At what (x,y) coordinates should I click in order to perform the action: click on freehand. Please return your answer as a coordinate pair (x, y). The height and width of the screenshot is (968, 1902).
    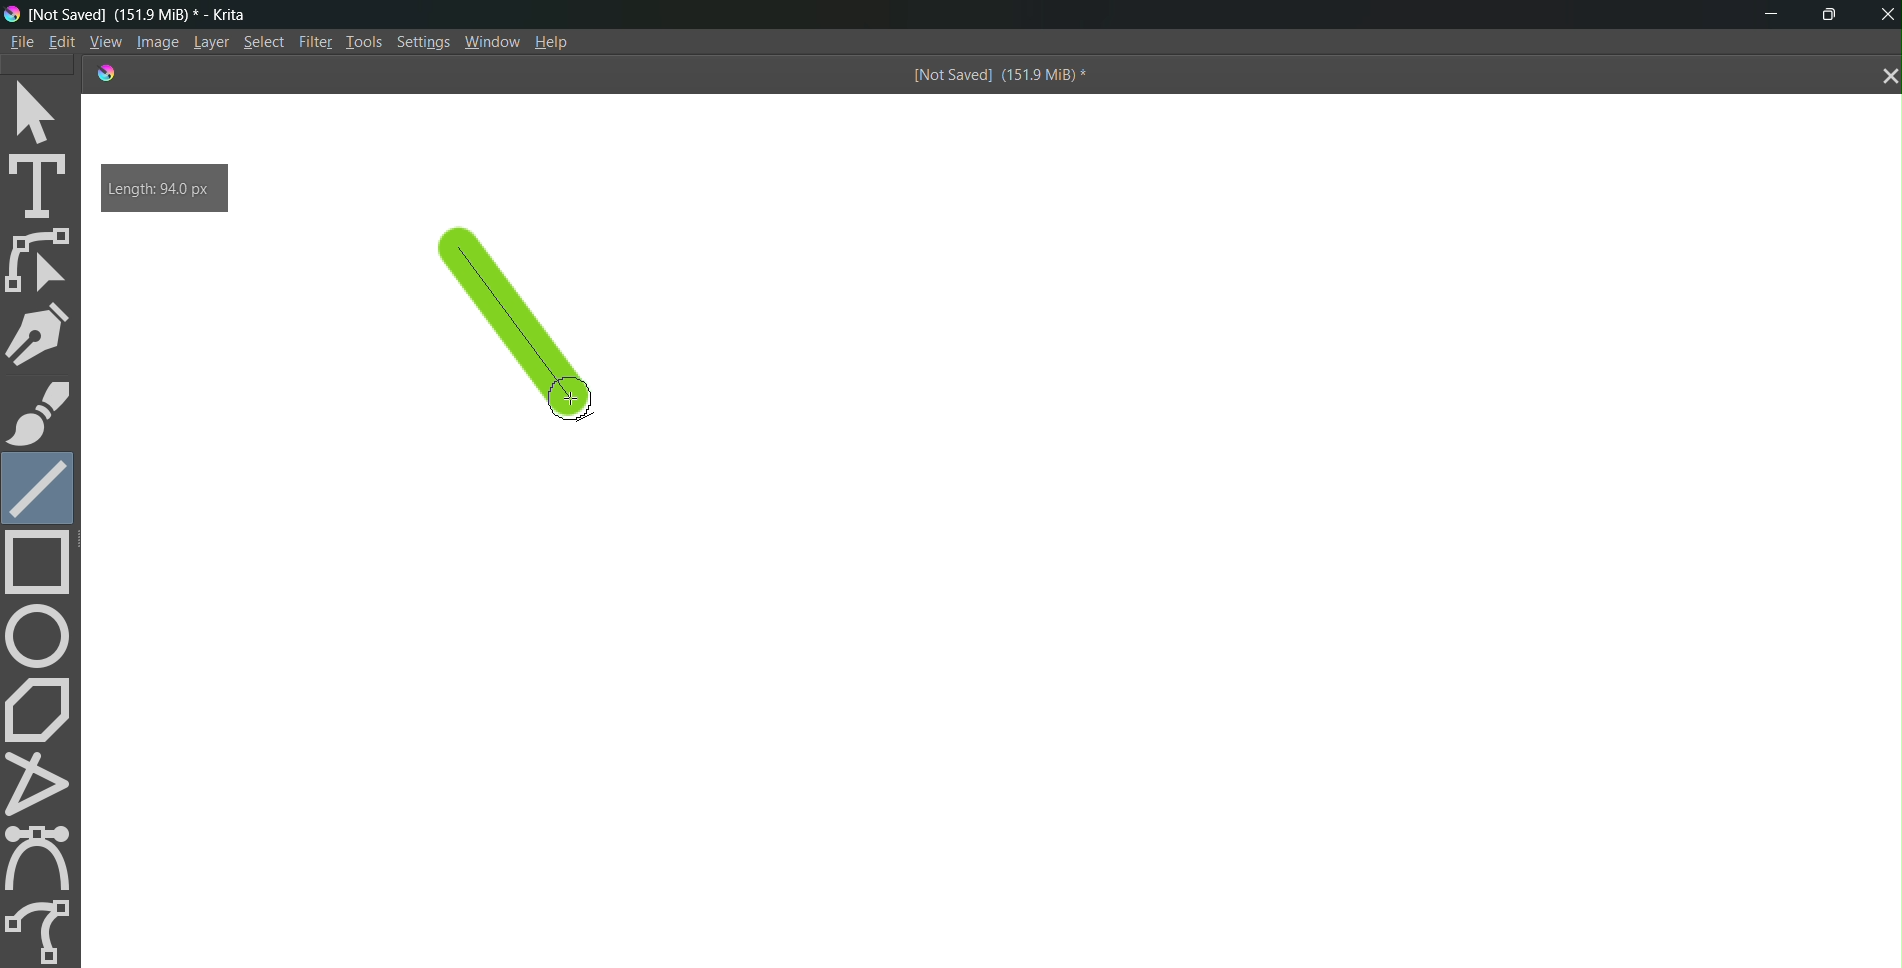
    Looking at the image, I should click on (42, 928).